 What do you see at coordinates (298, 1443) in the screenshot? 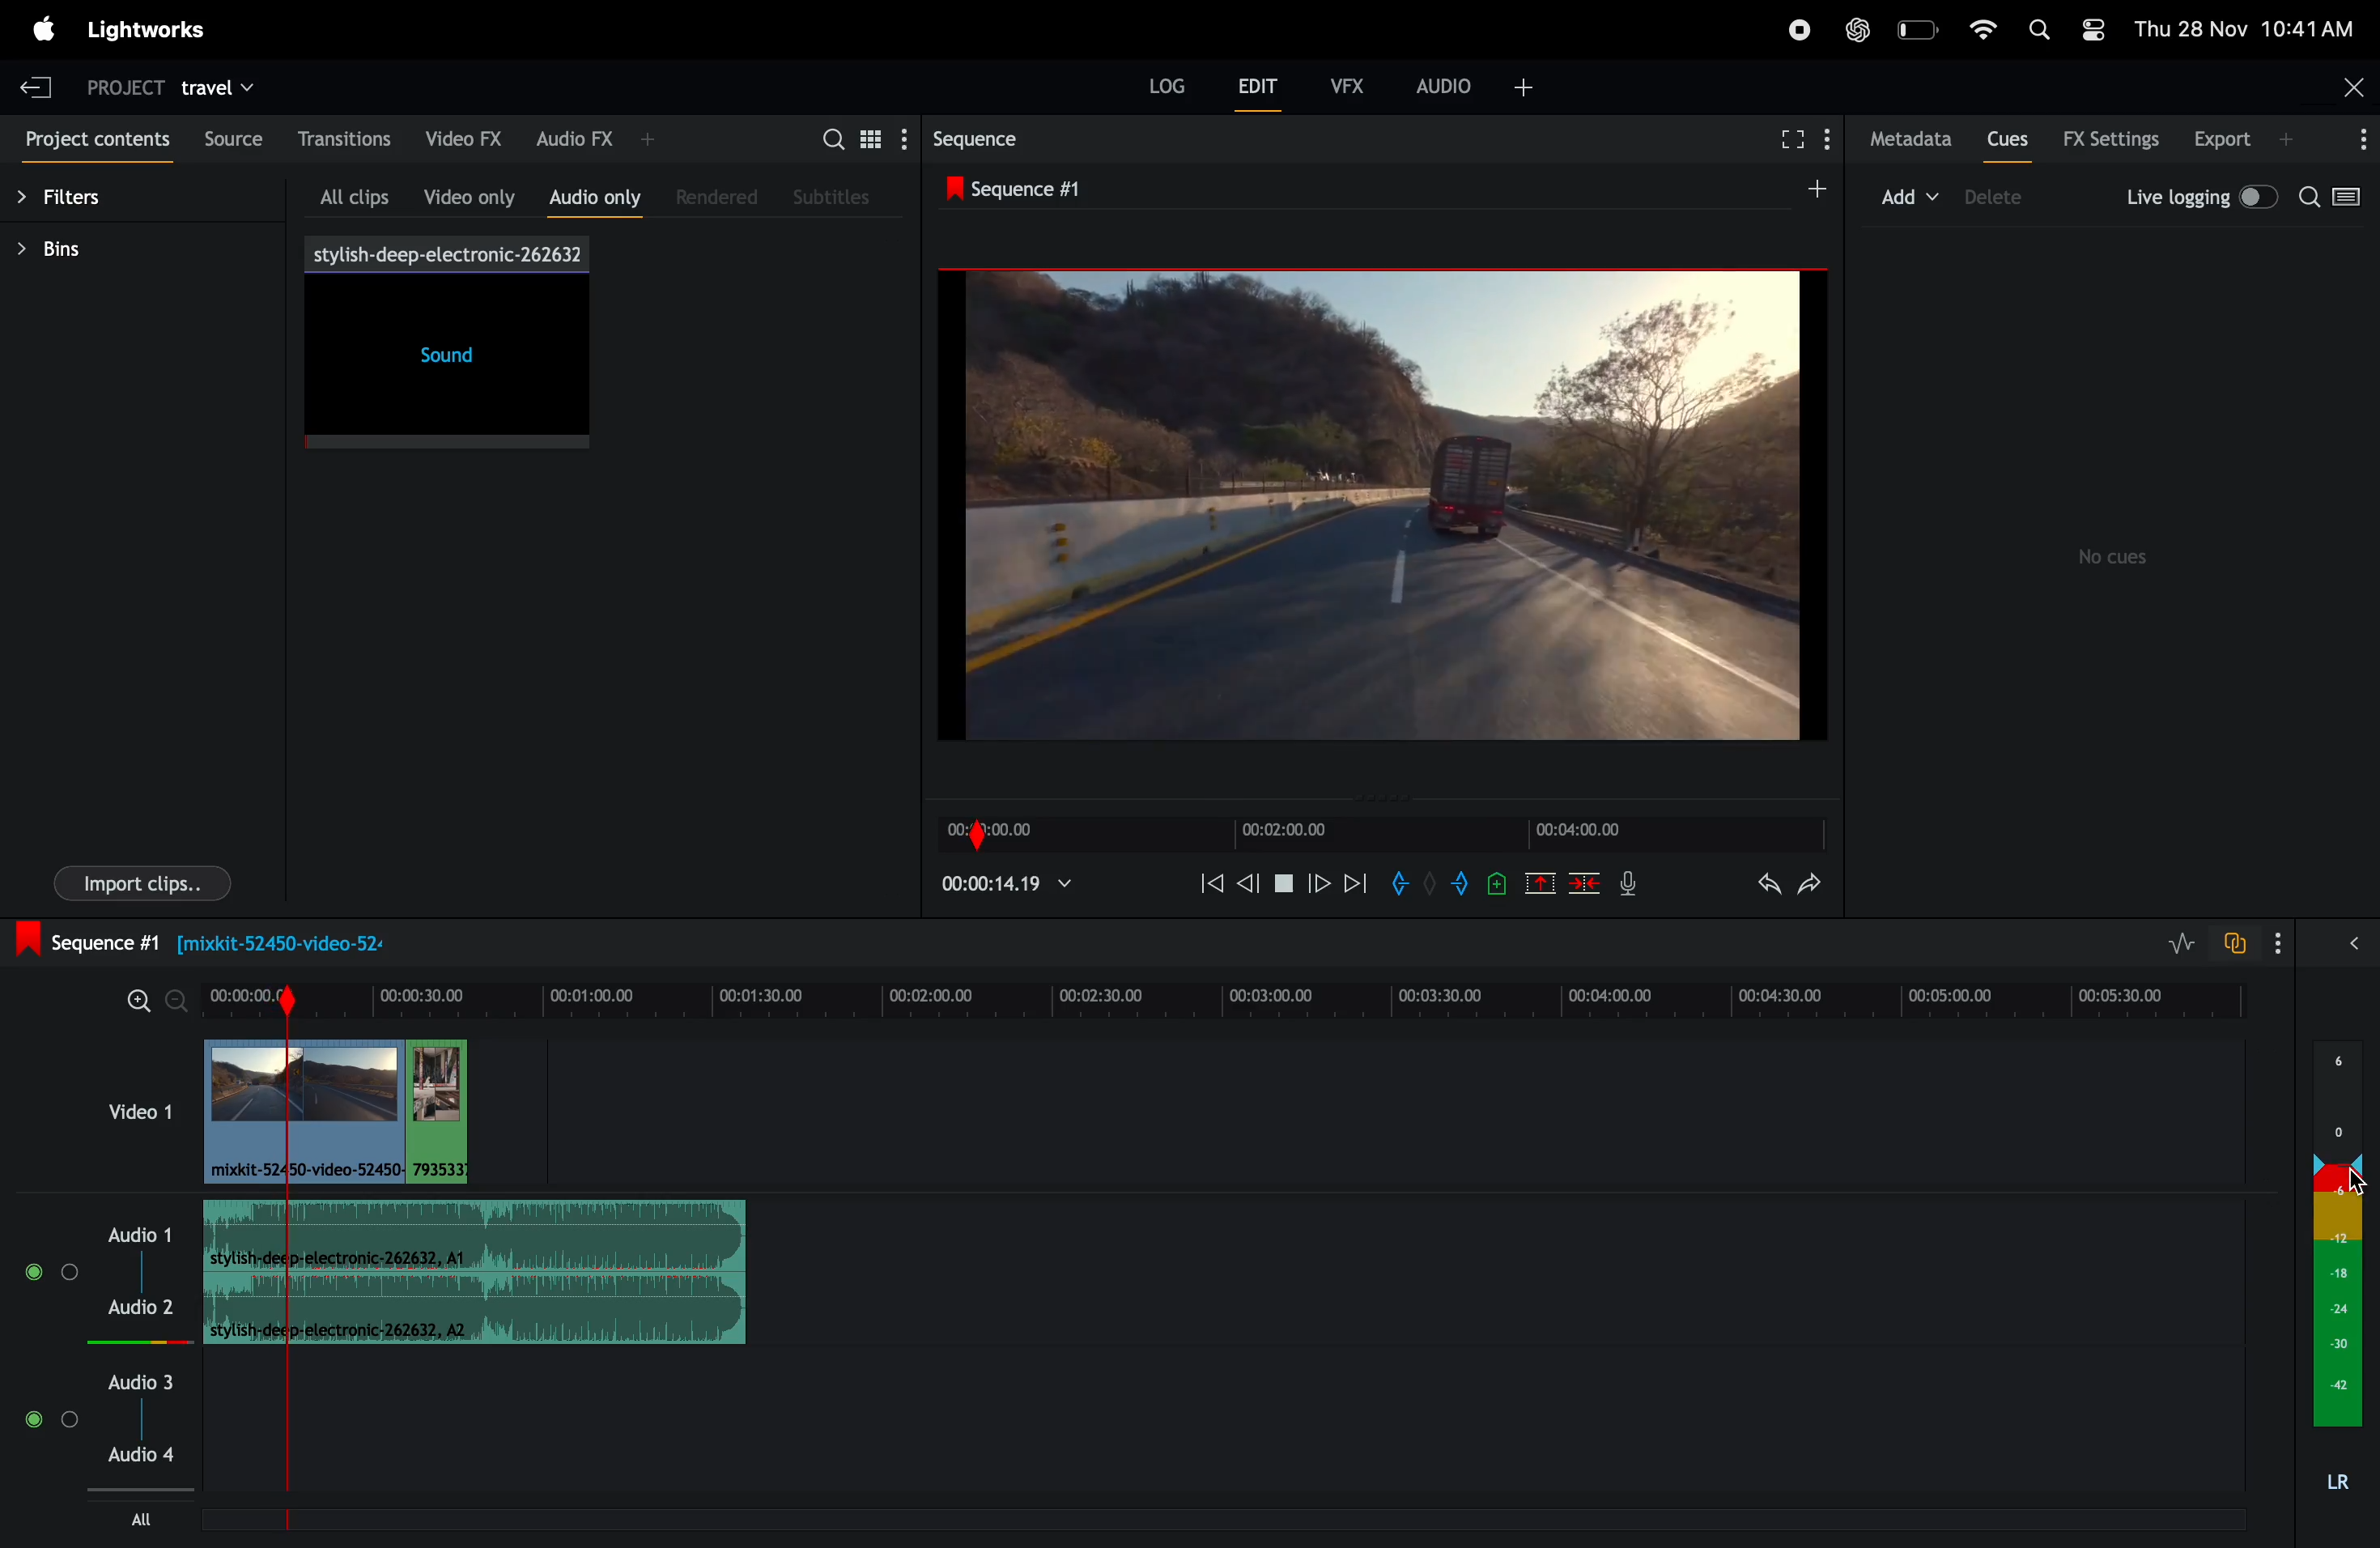
I see `Sequence Marker` at bounding box center [298, 1443].